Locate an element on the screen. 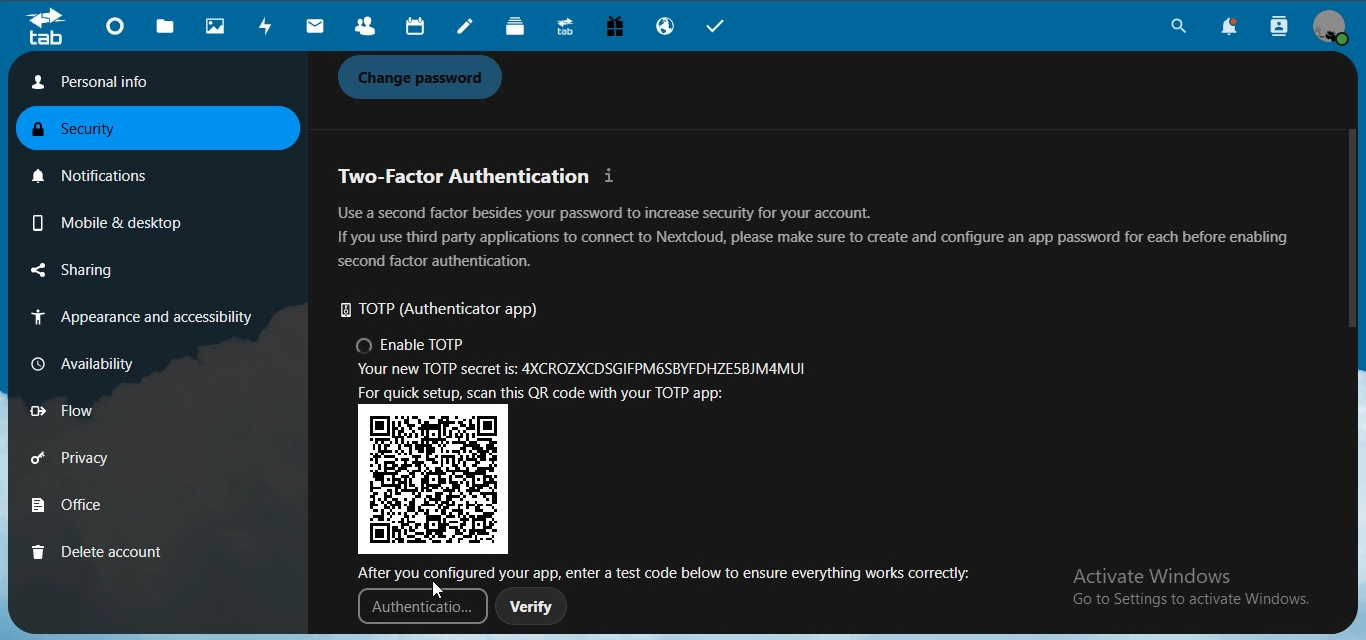 The image size is (1366, 640). notes is located at coordinates (468, 28).